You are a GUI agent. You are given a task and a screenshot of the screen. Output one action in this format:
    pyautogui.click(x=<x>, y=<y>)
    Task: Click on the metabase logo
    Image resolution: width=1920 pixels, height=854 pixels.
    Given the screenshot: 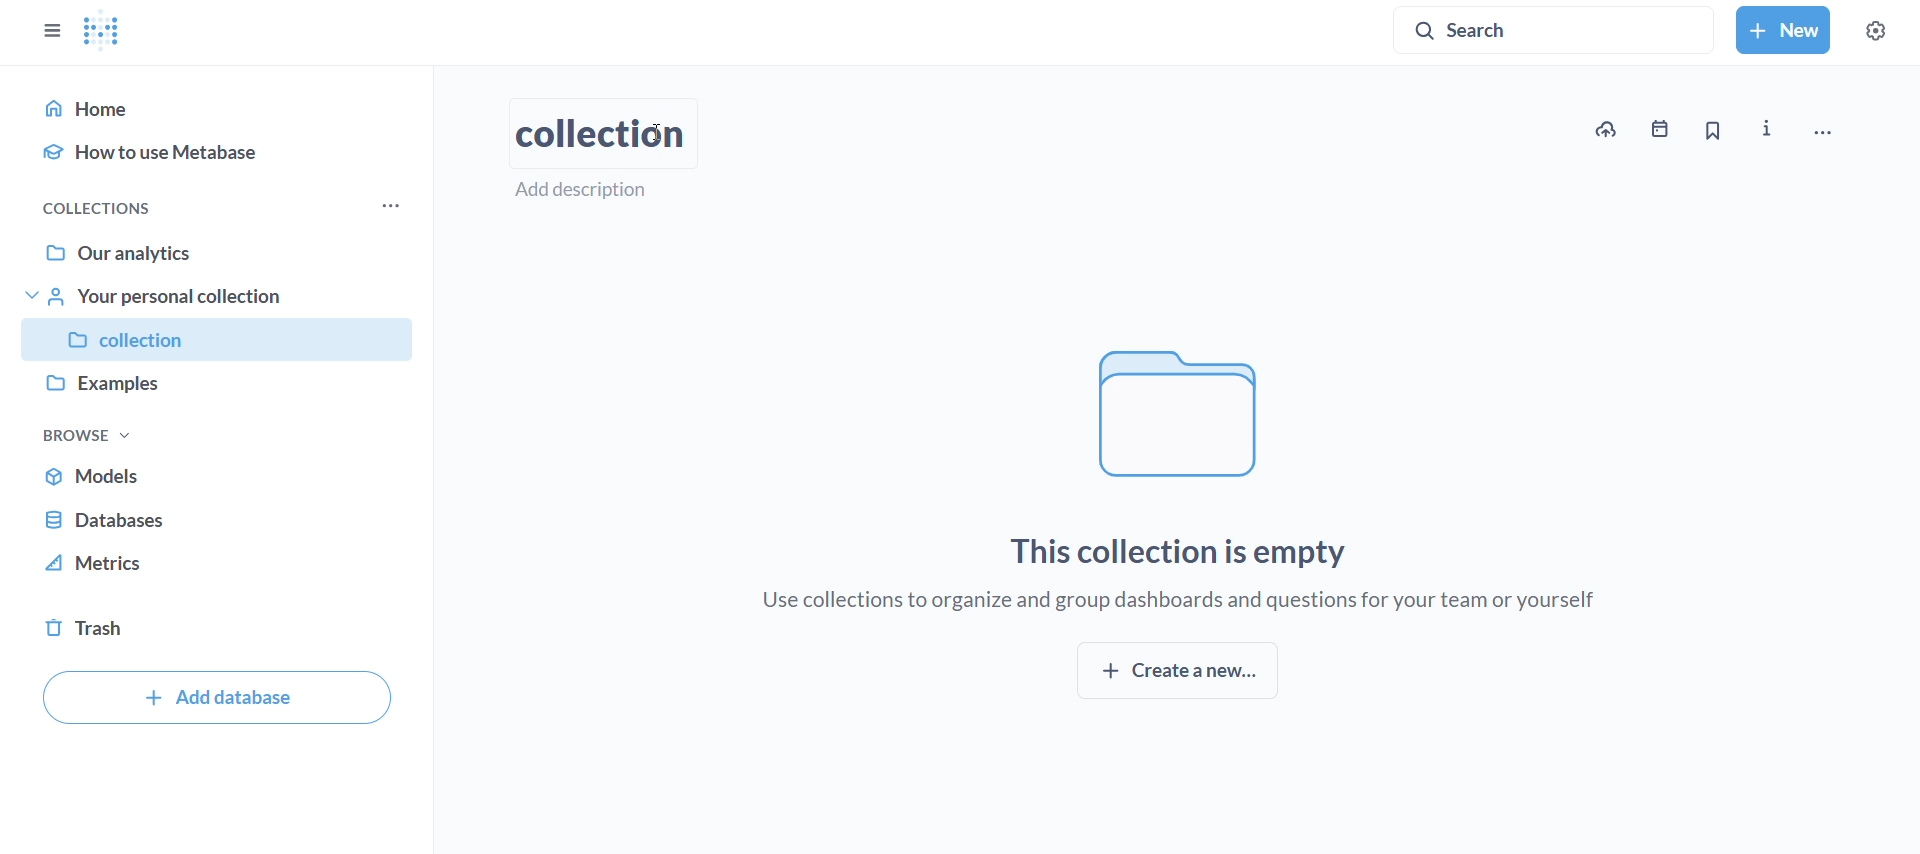 What is the action you would take?
    pyautogui.click(x=104, y=31)
    